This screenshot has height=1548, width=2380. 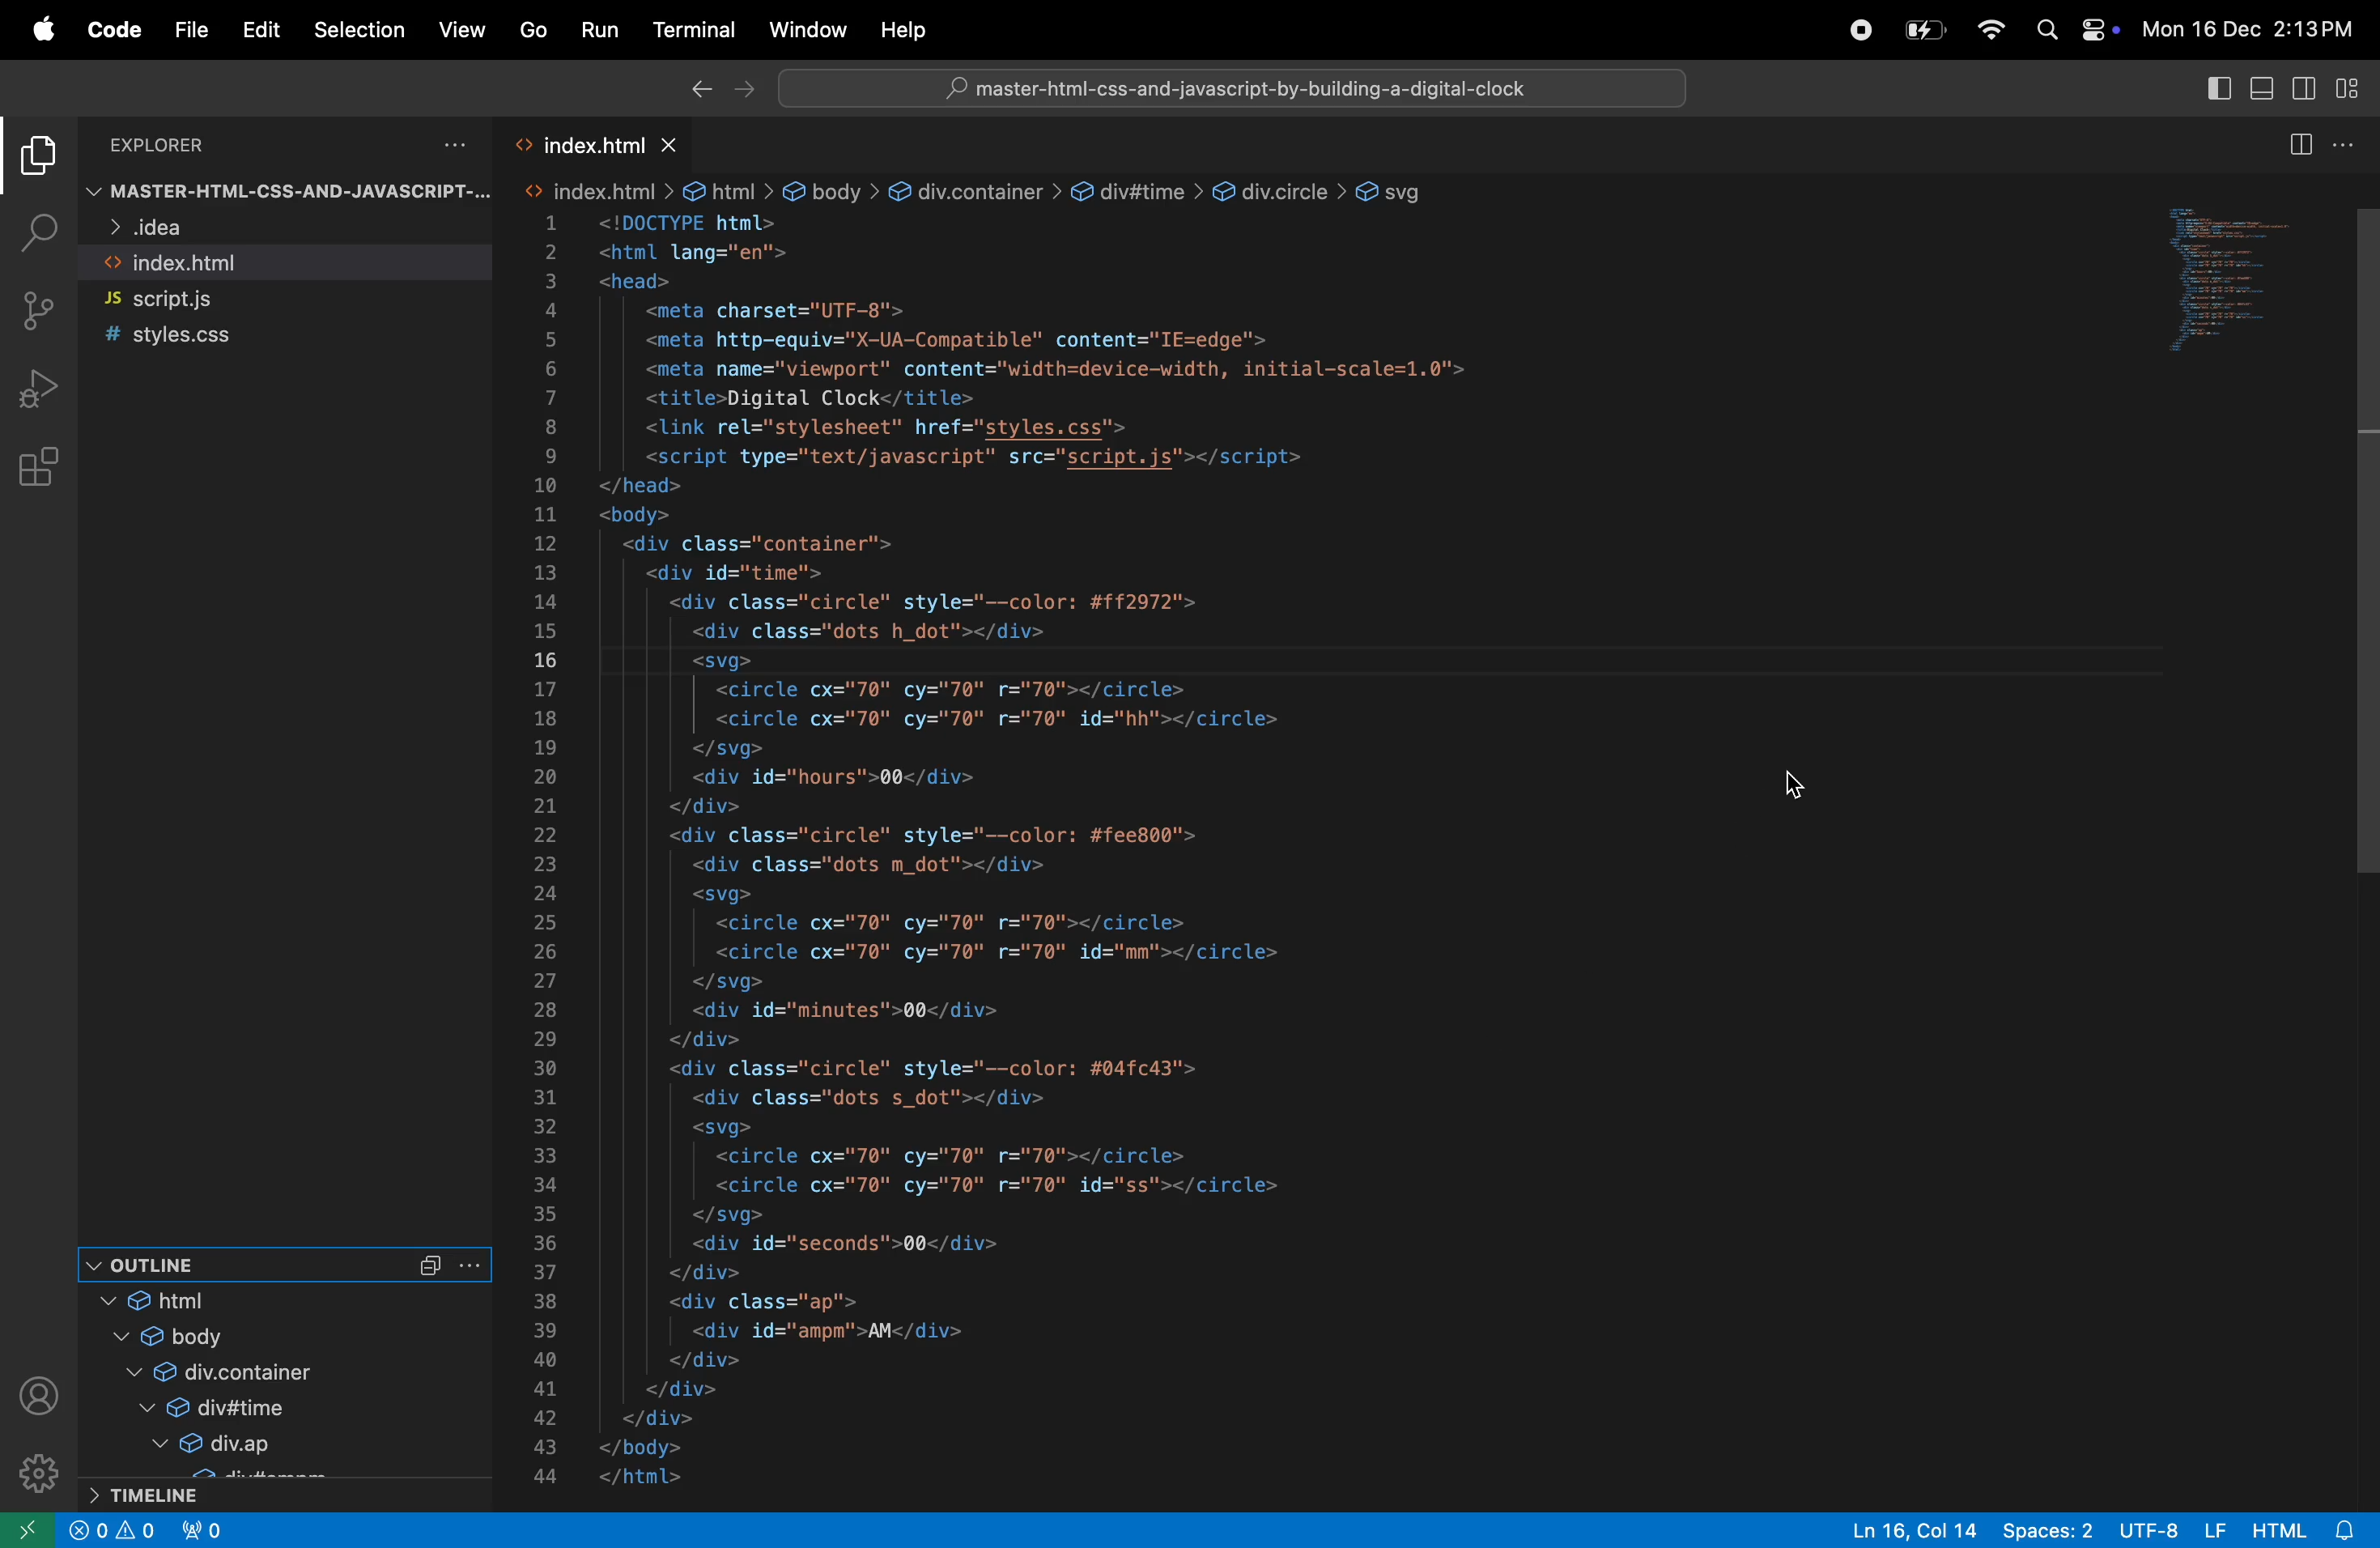 What do you see at coordinates (32, 28) in the screenshot?
I see `Apple menu` at bounding box center [32, 28].